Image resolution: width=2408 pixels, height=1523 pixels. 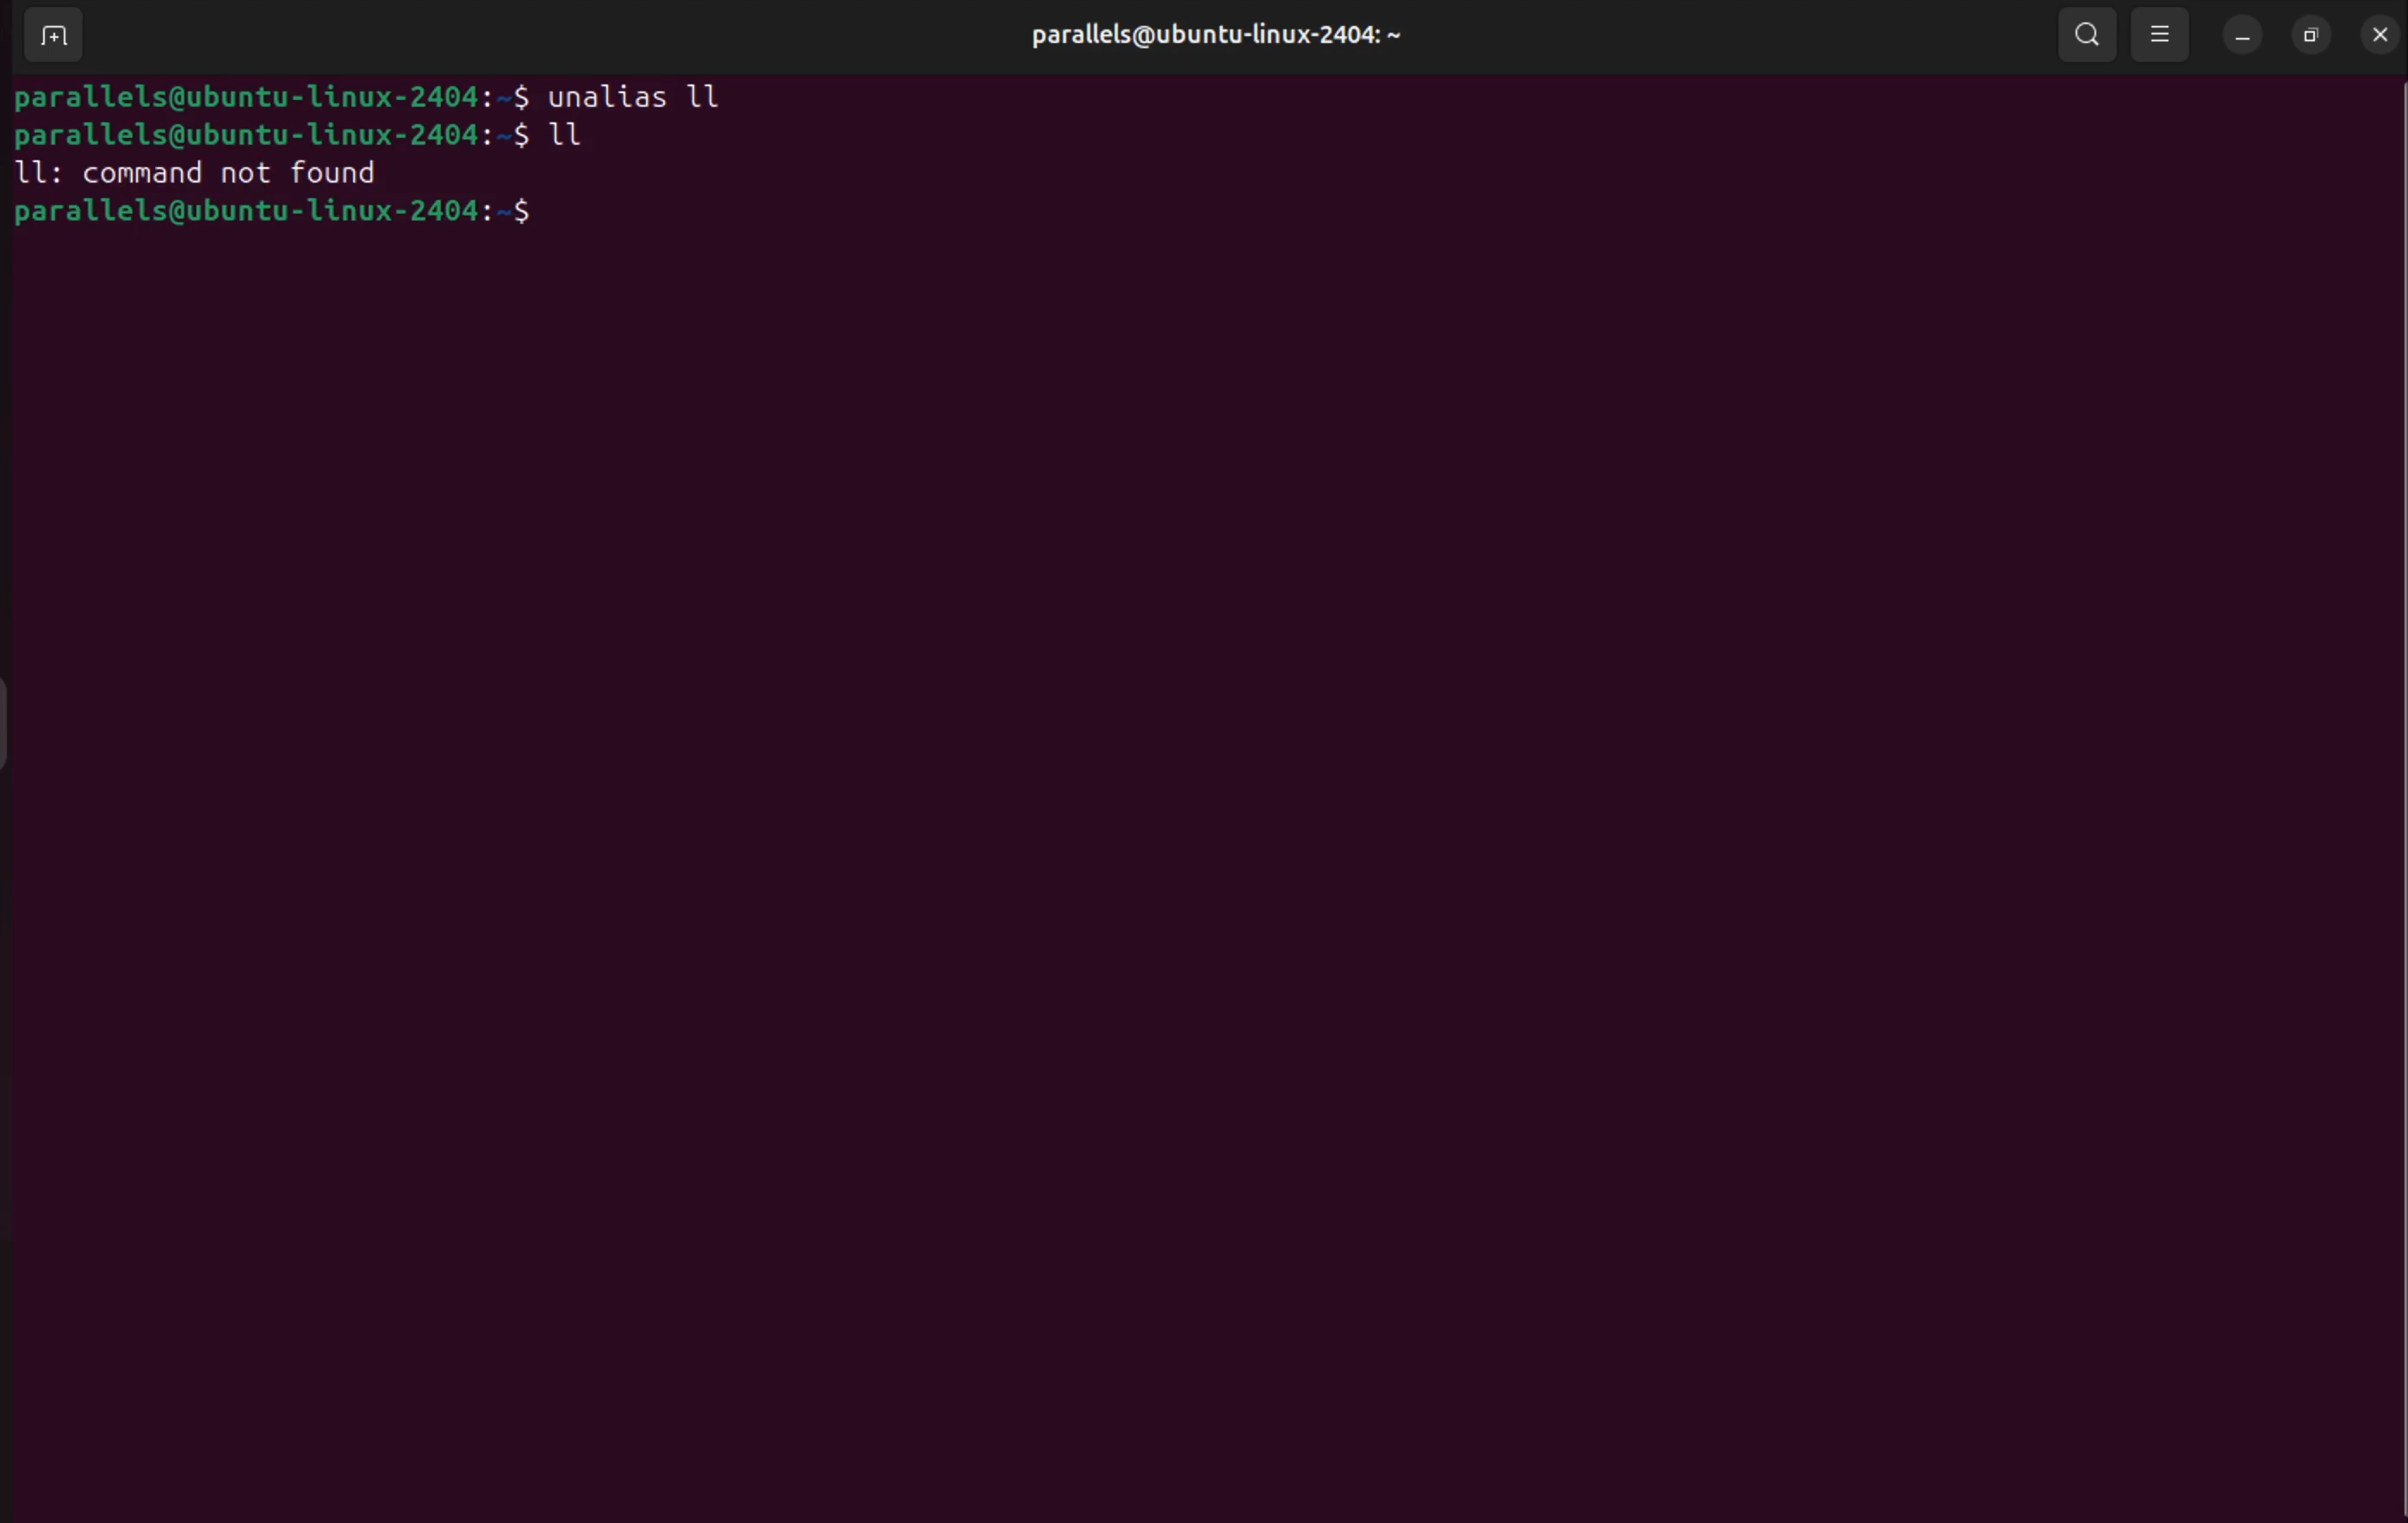 I want to click on unalias ll, so click(x=636, y=96).